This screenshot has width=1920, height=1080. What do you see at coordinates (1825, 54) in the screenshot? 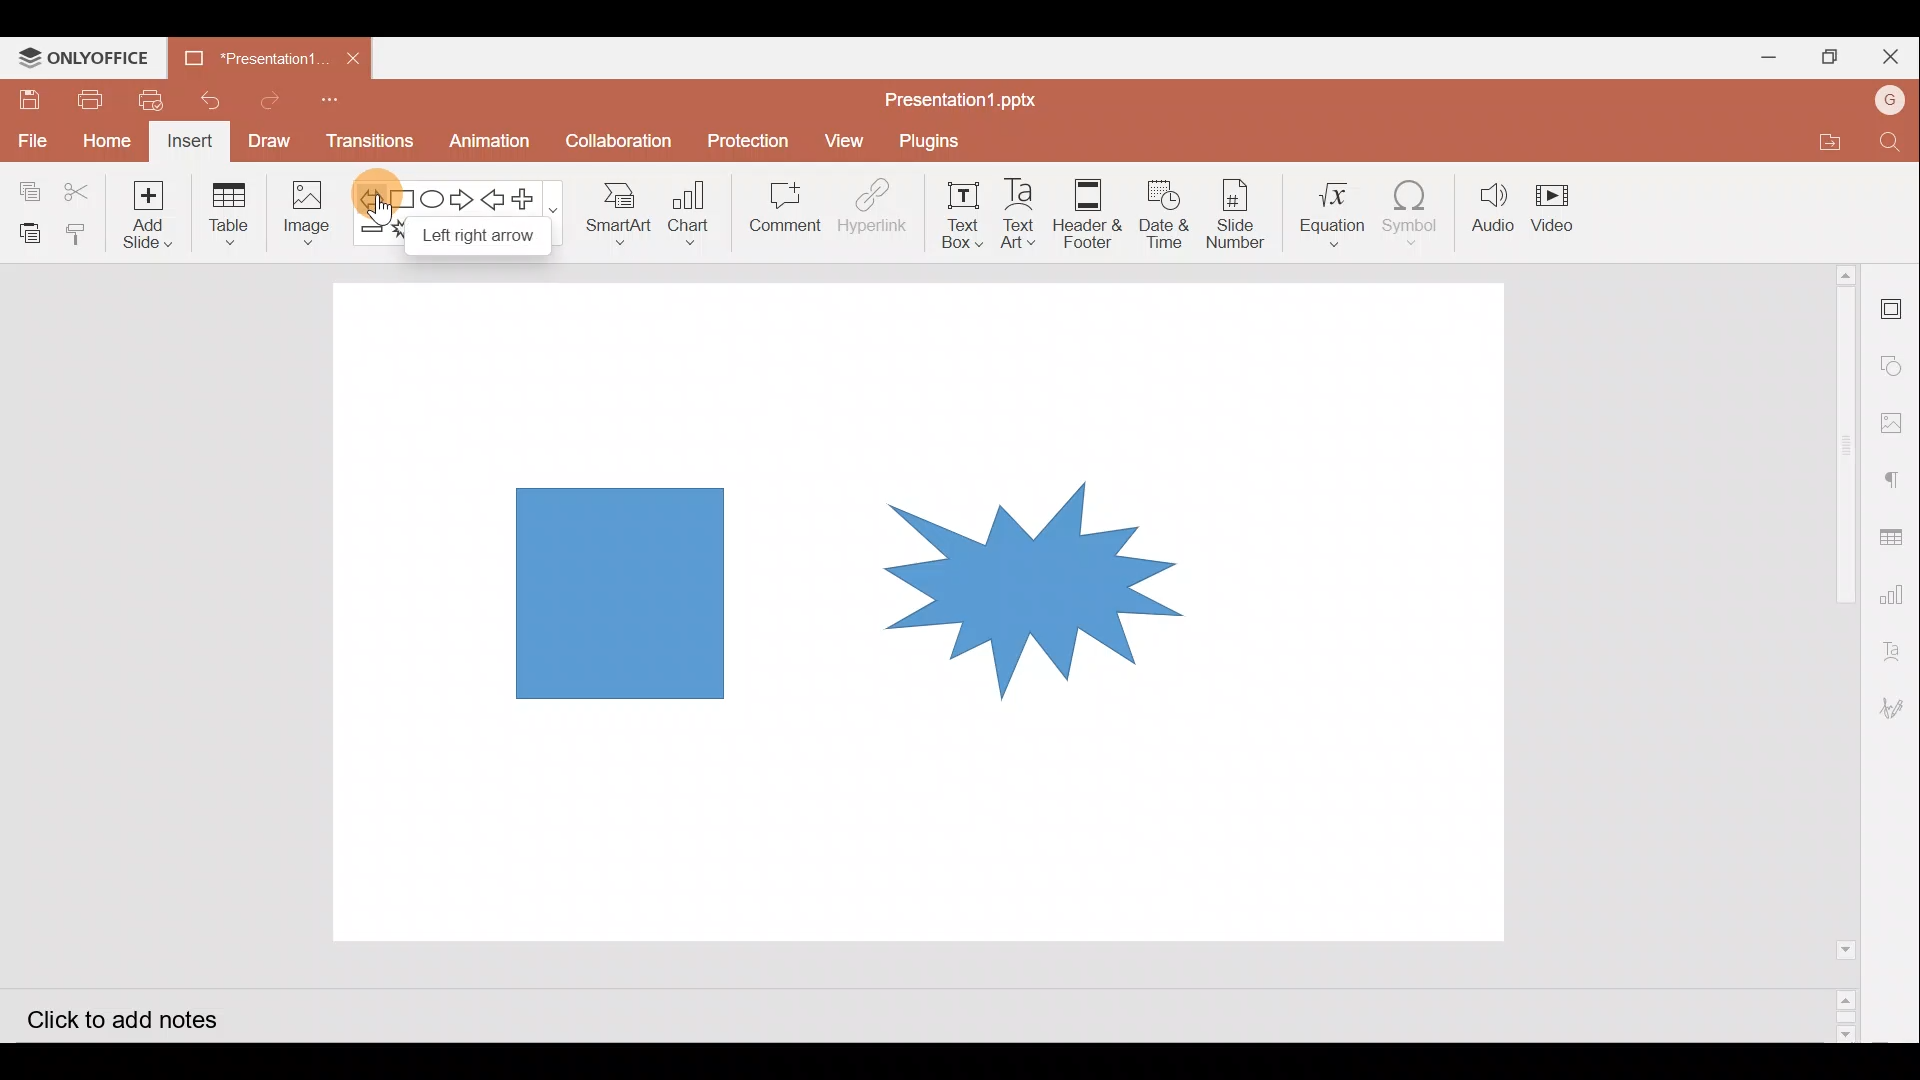
I see `Maximize` at bounding box center [1825, 54].